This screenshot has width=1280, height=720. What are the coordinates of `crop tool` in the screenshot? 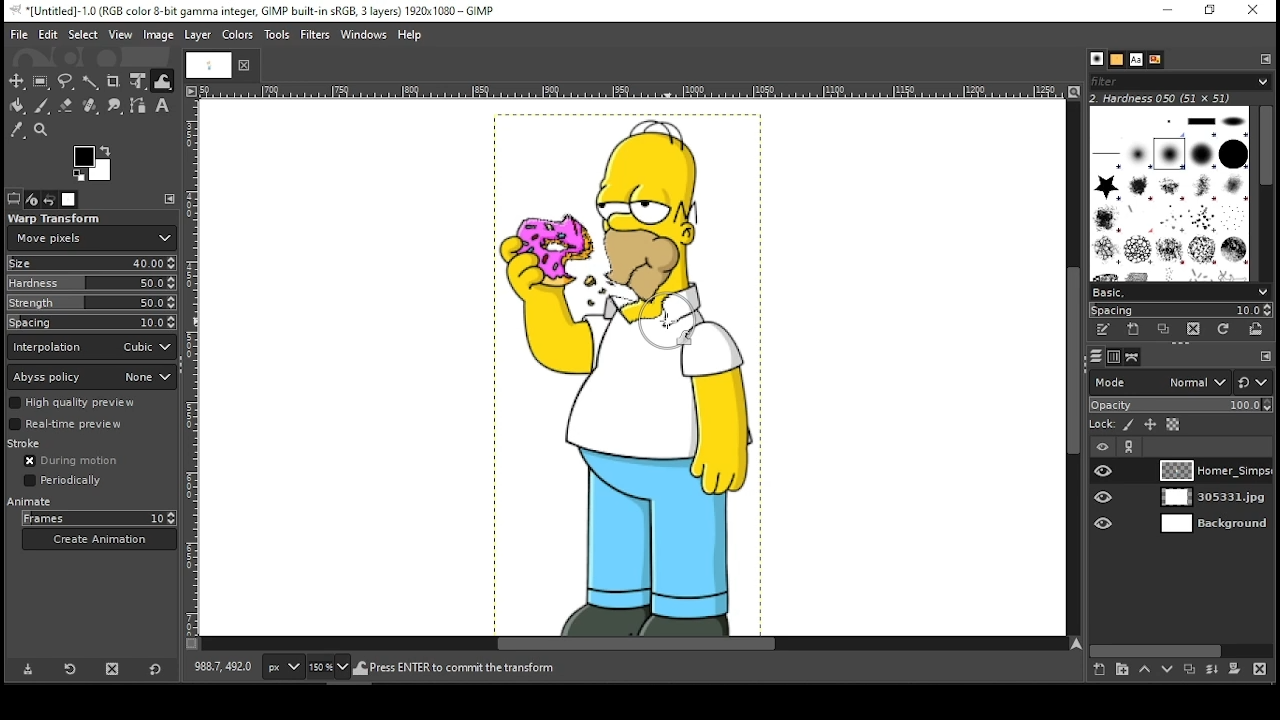 It's located at (114, 81).